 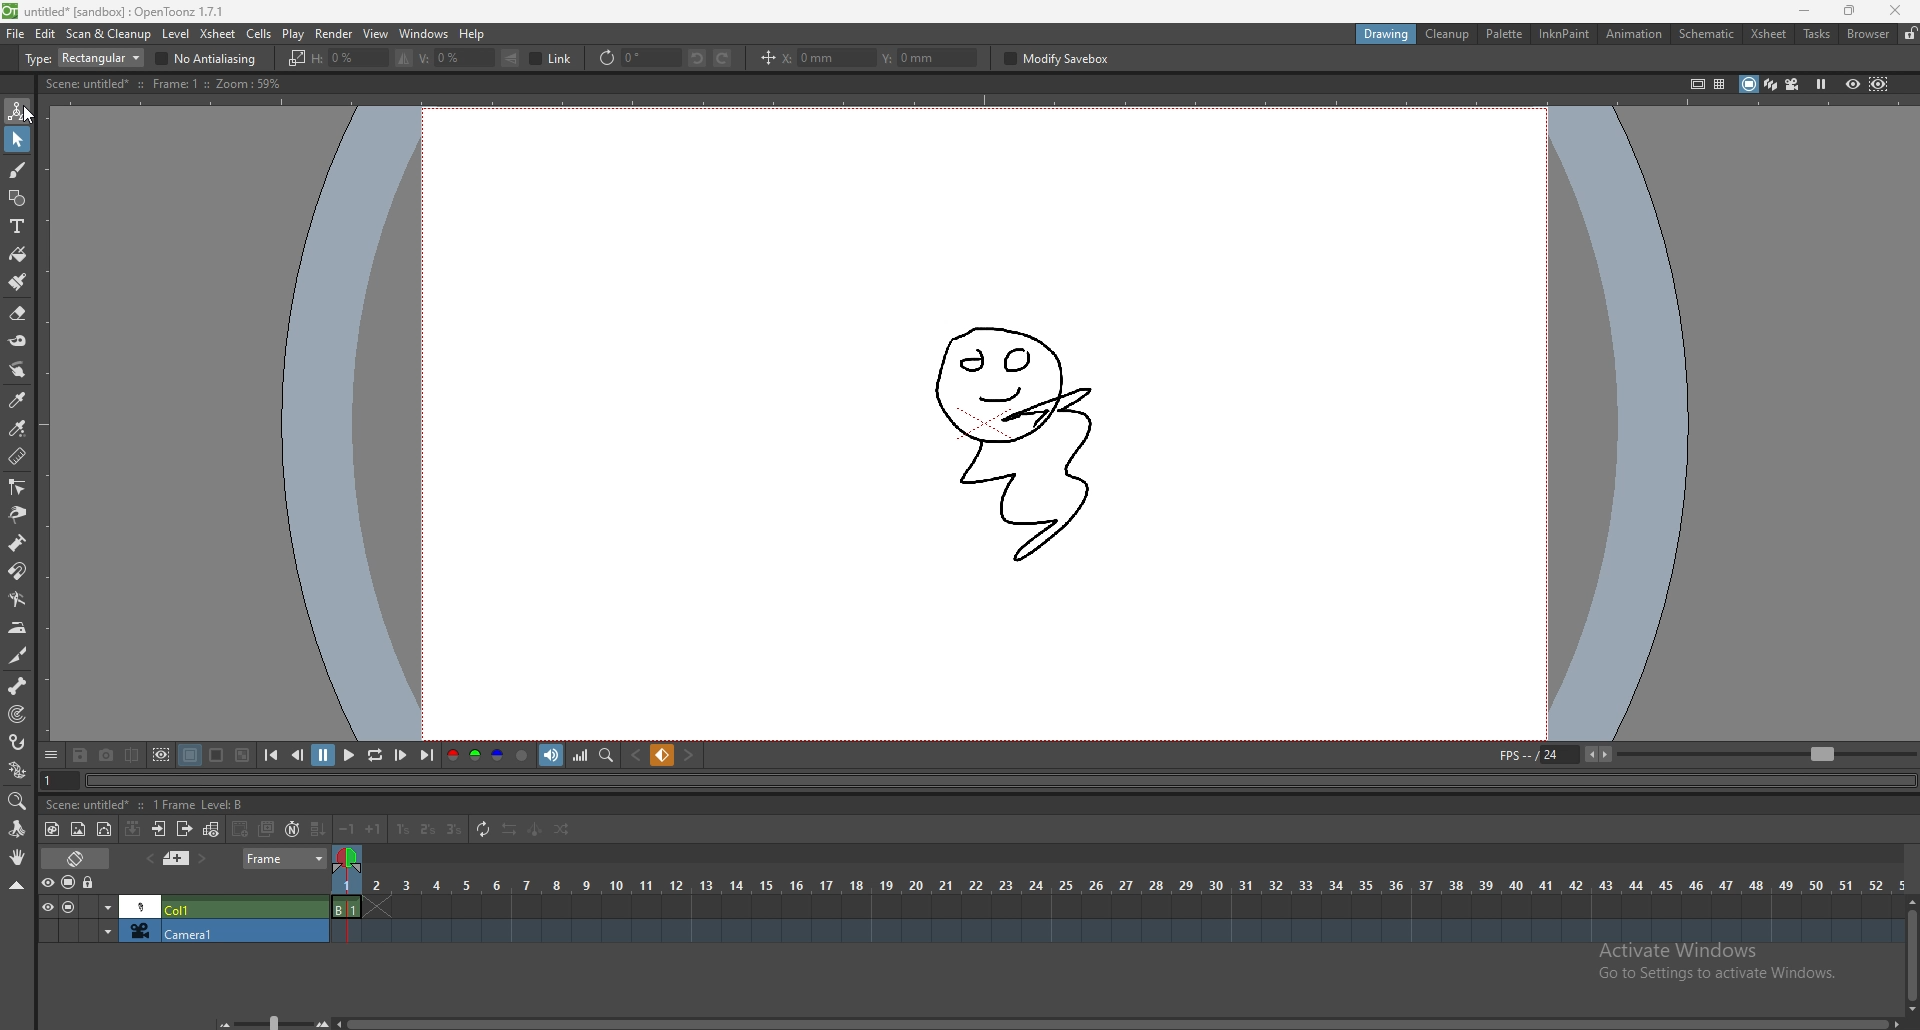 What do you see at coordinates (109, 33) in the screenshot?
I see `scan and cleanup` at bounding box center [109, 33].